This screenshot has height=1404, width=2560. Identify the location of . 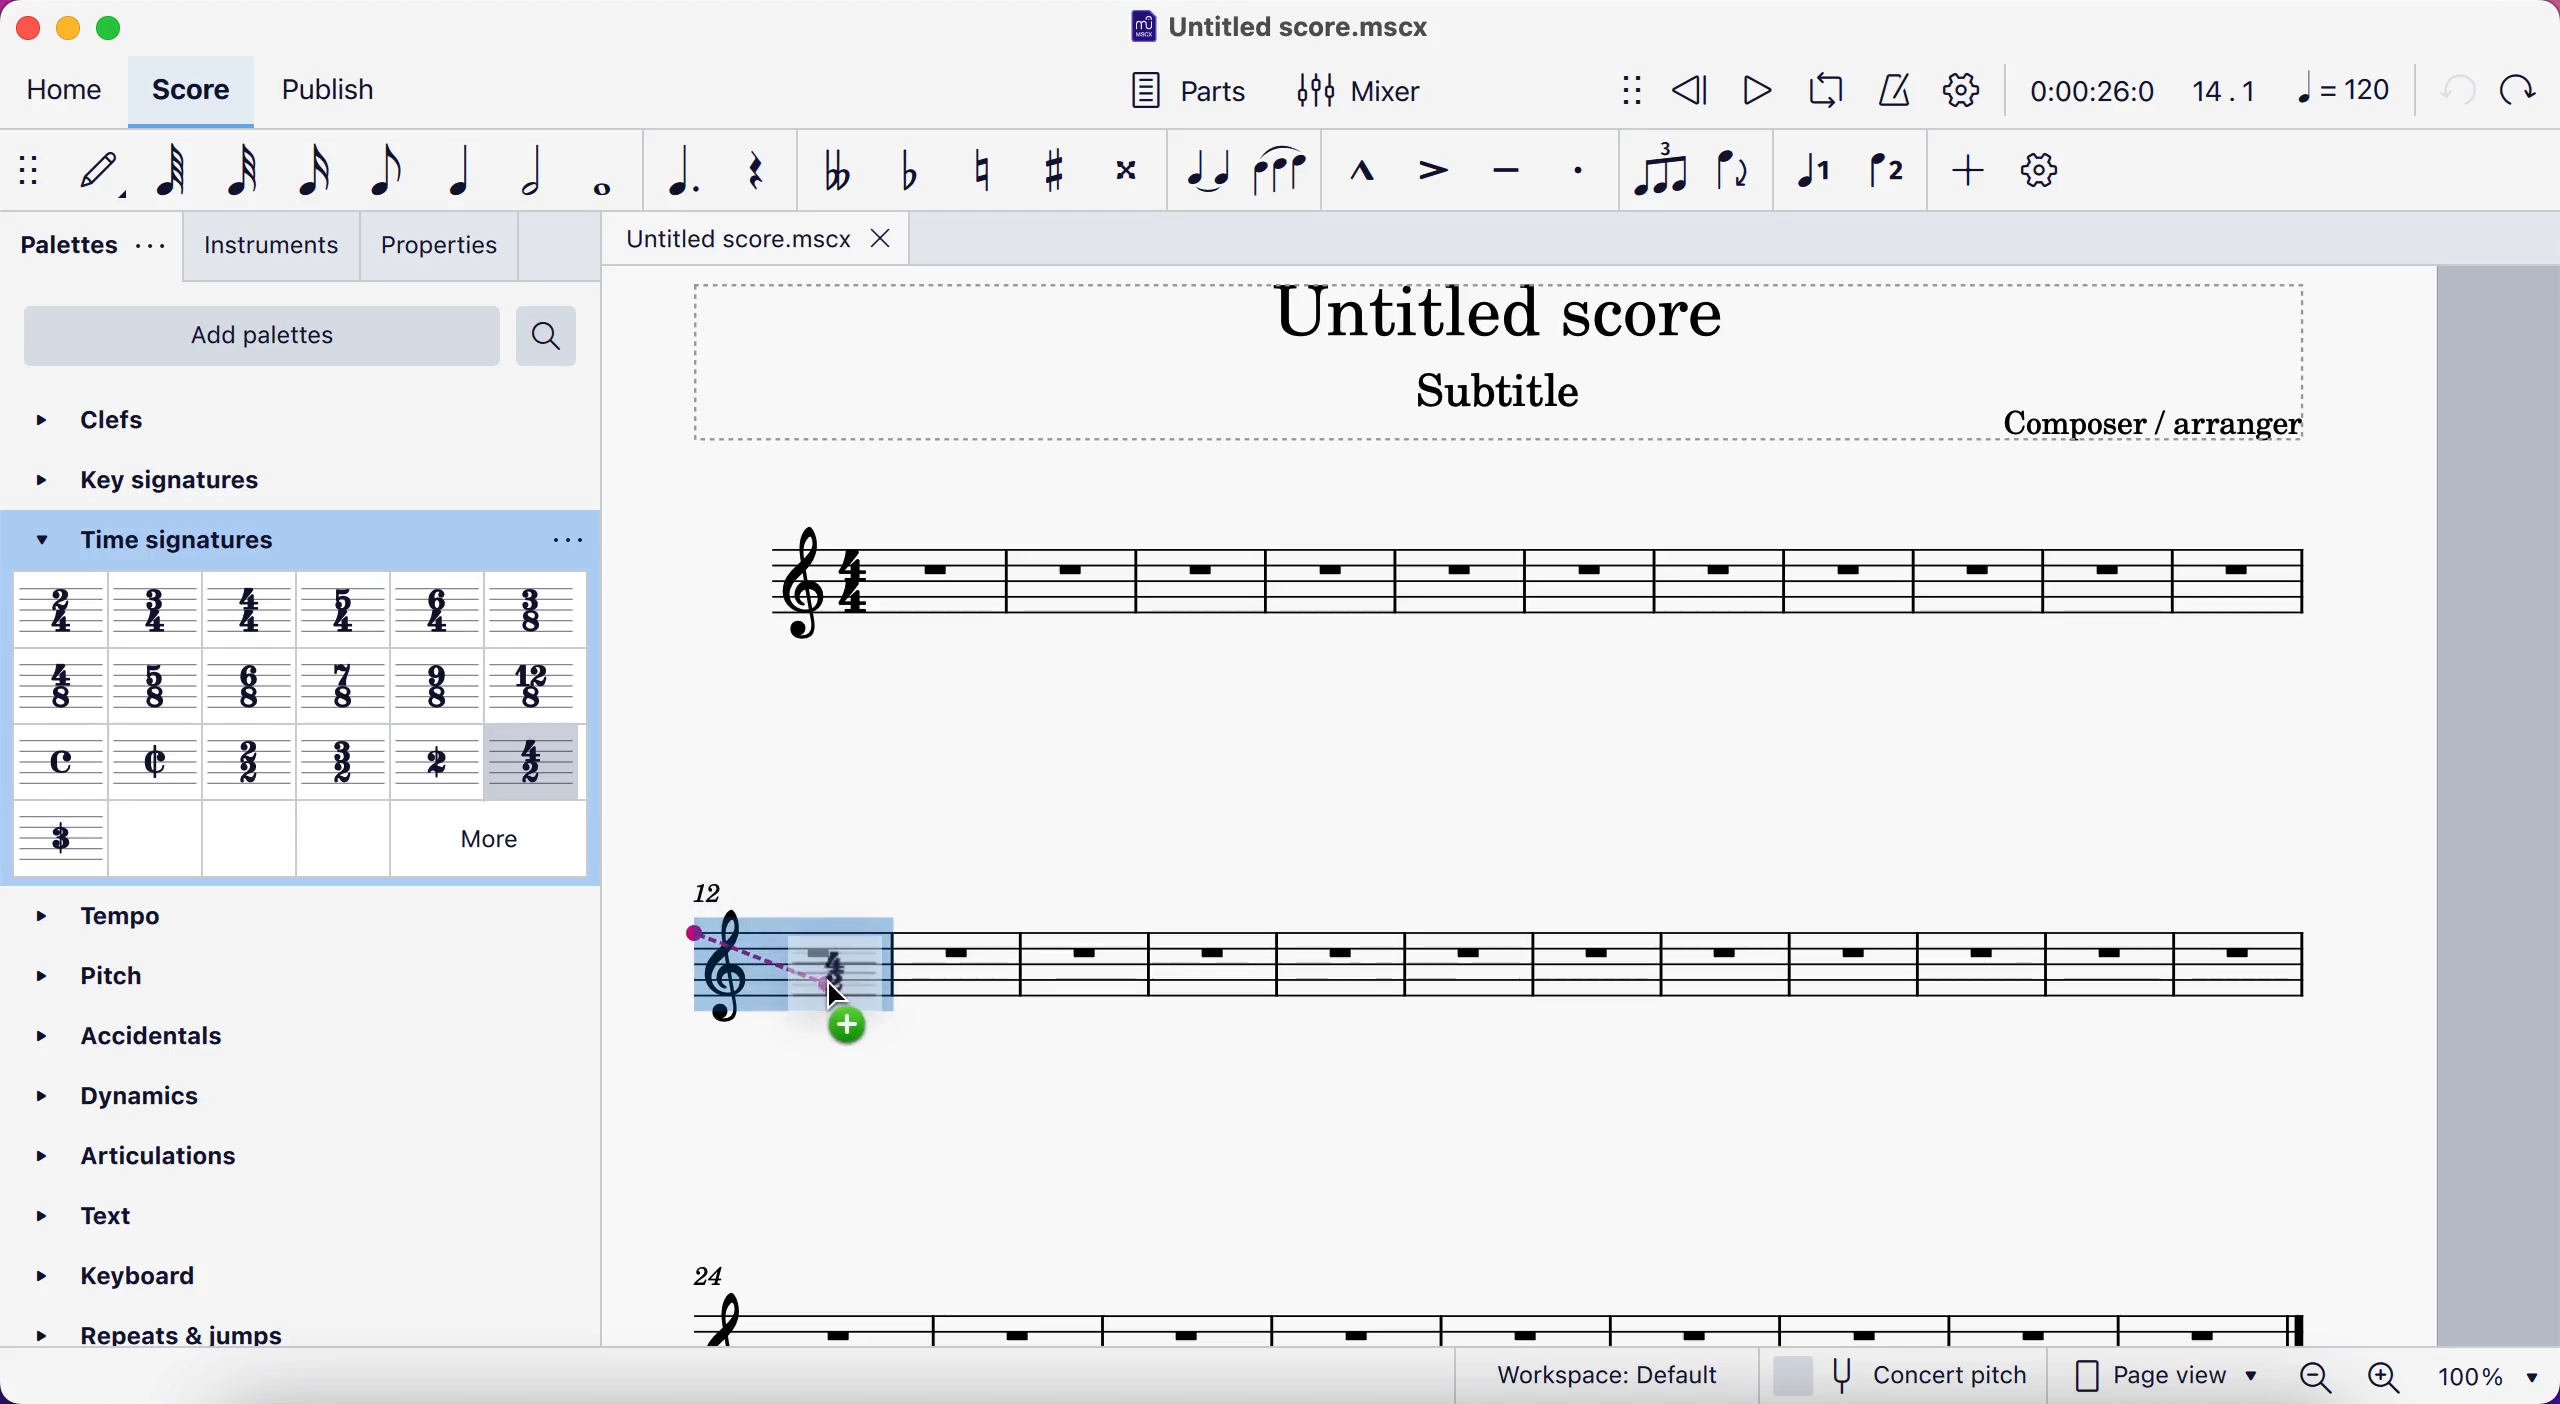
(159, 761).